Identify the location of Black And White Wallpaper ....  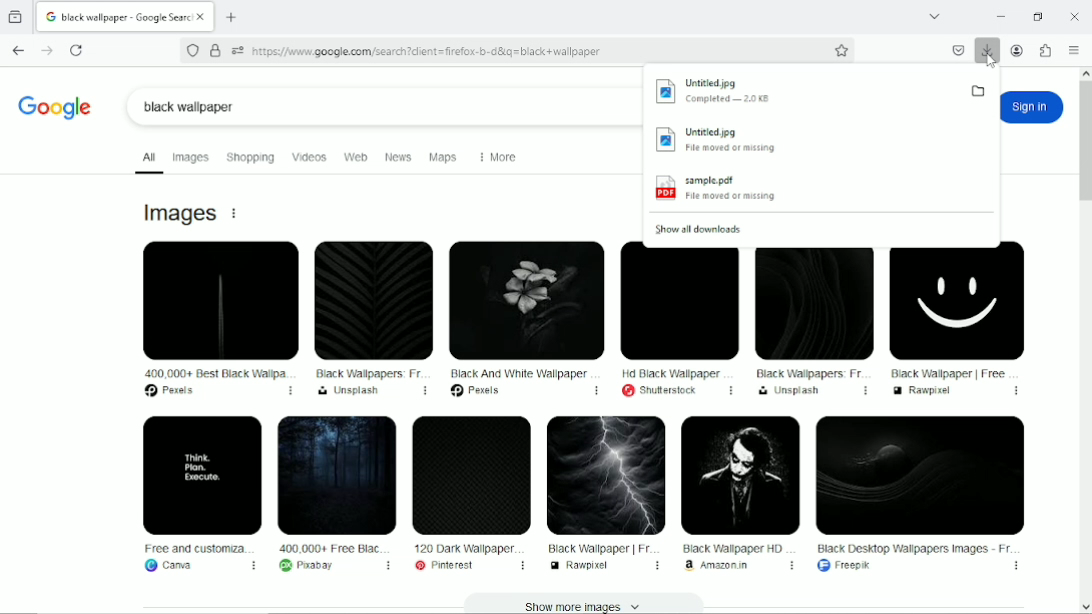
(523, 319).